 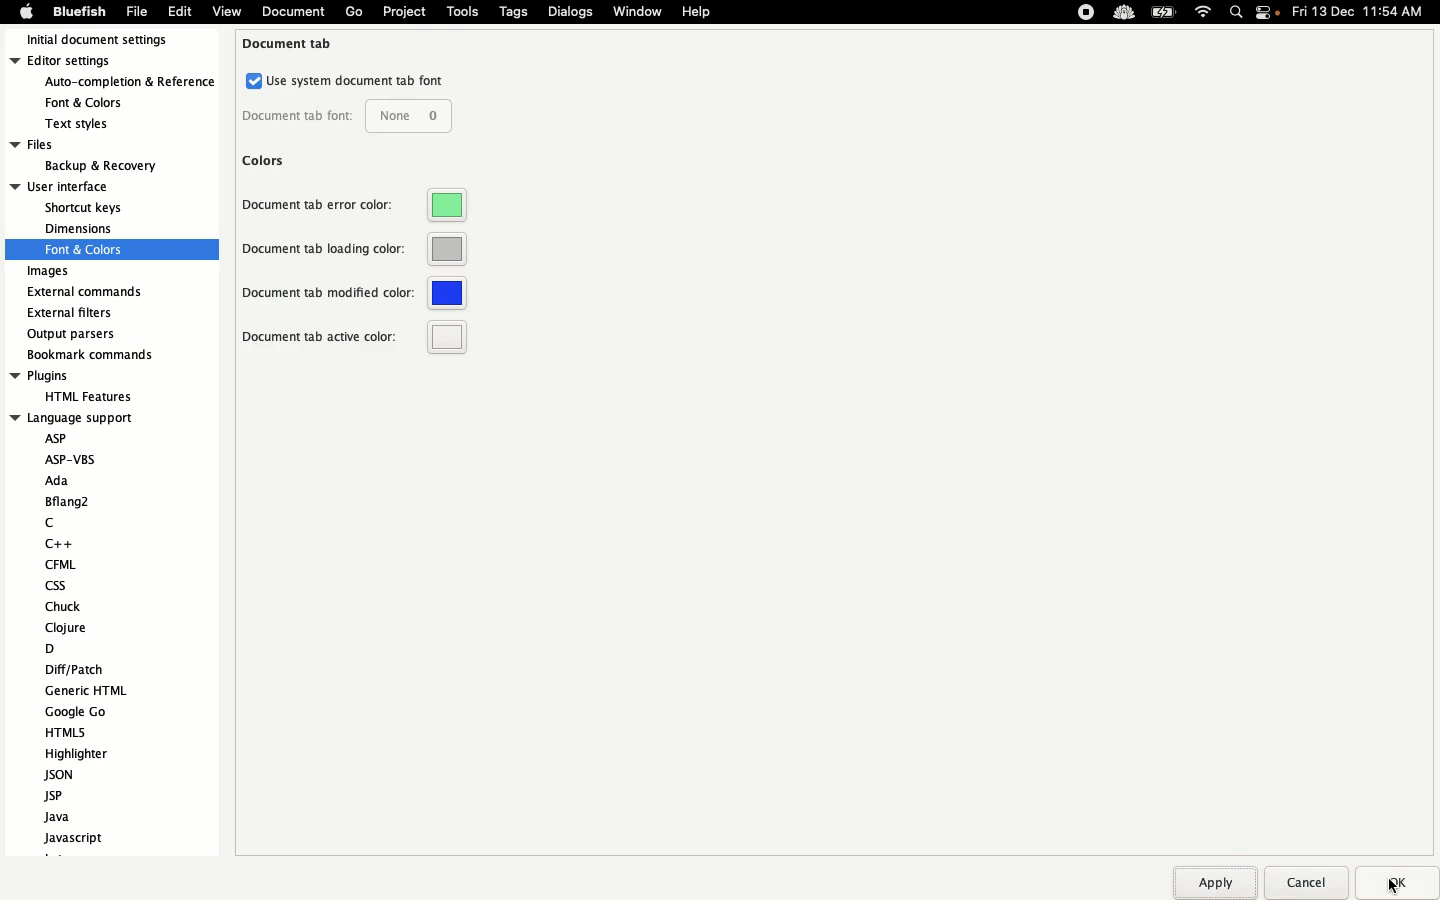 What do you see at coordinates (266, 160) in the screenshot?
I see `Colors ` at bounding box center [266, 160].